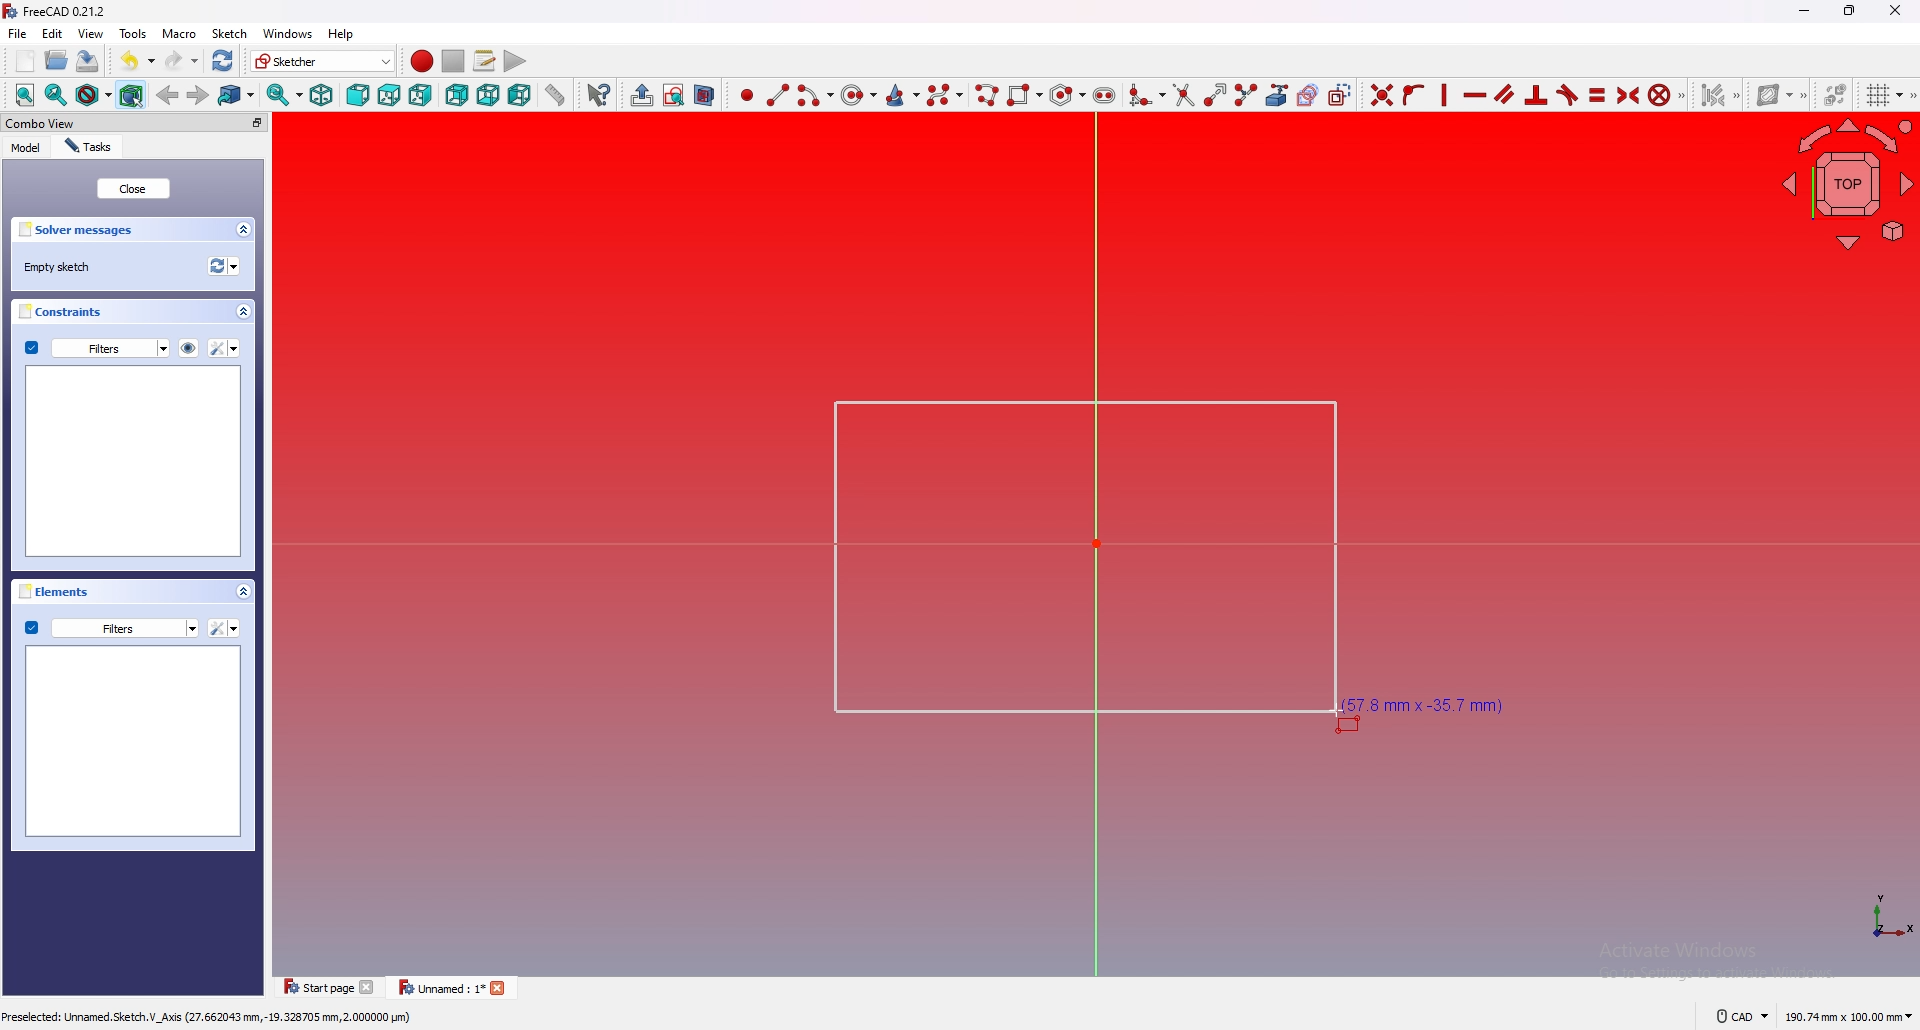 The height and width of the screenshot is (1030, 1920). What do you see at coordinates (222, 628) in the screenshot?
I see `settings` at bounding box center [222, 628].